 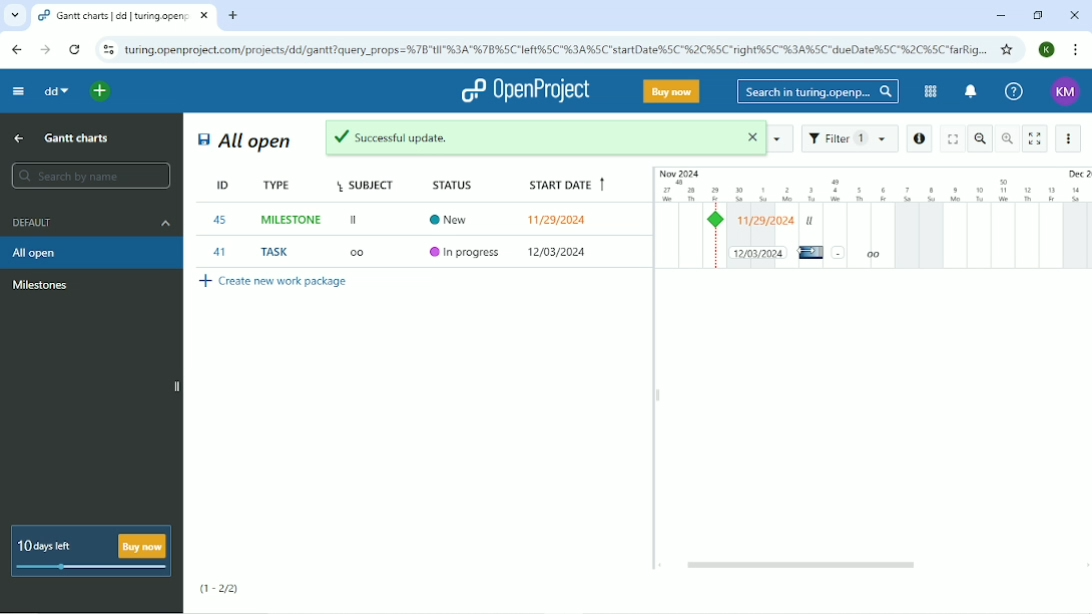 I want to click on Fullscreen, so click(x=951, y=138).